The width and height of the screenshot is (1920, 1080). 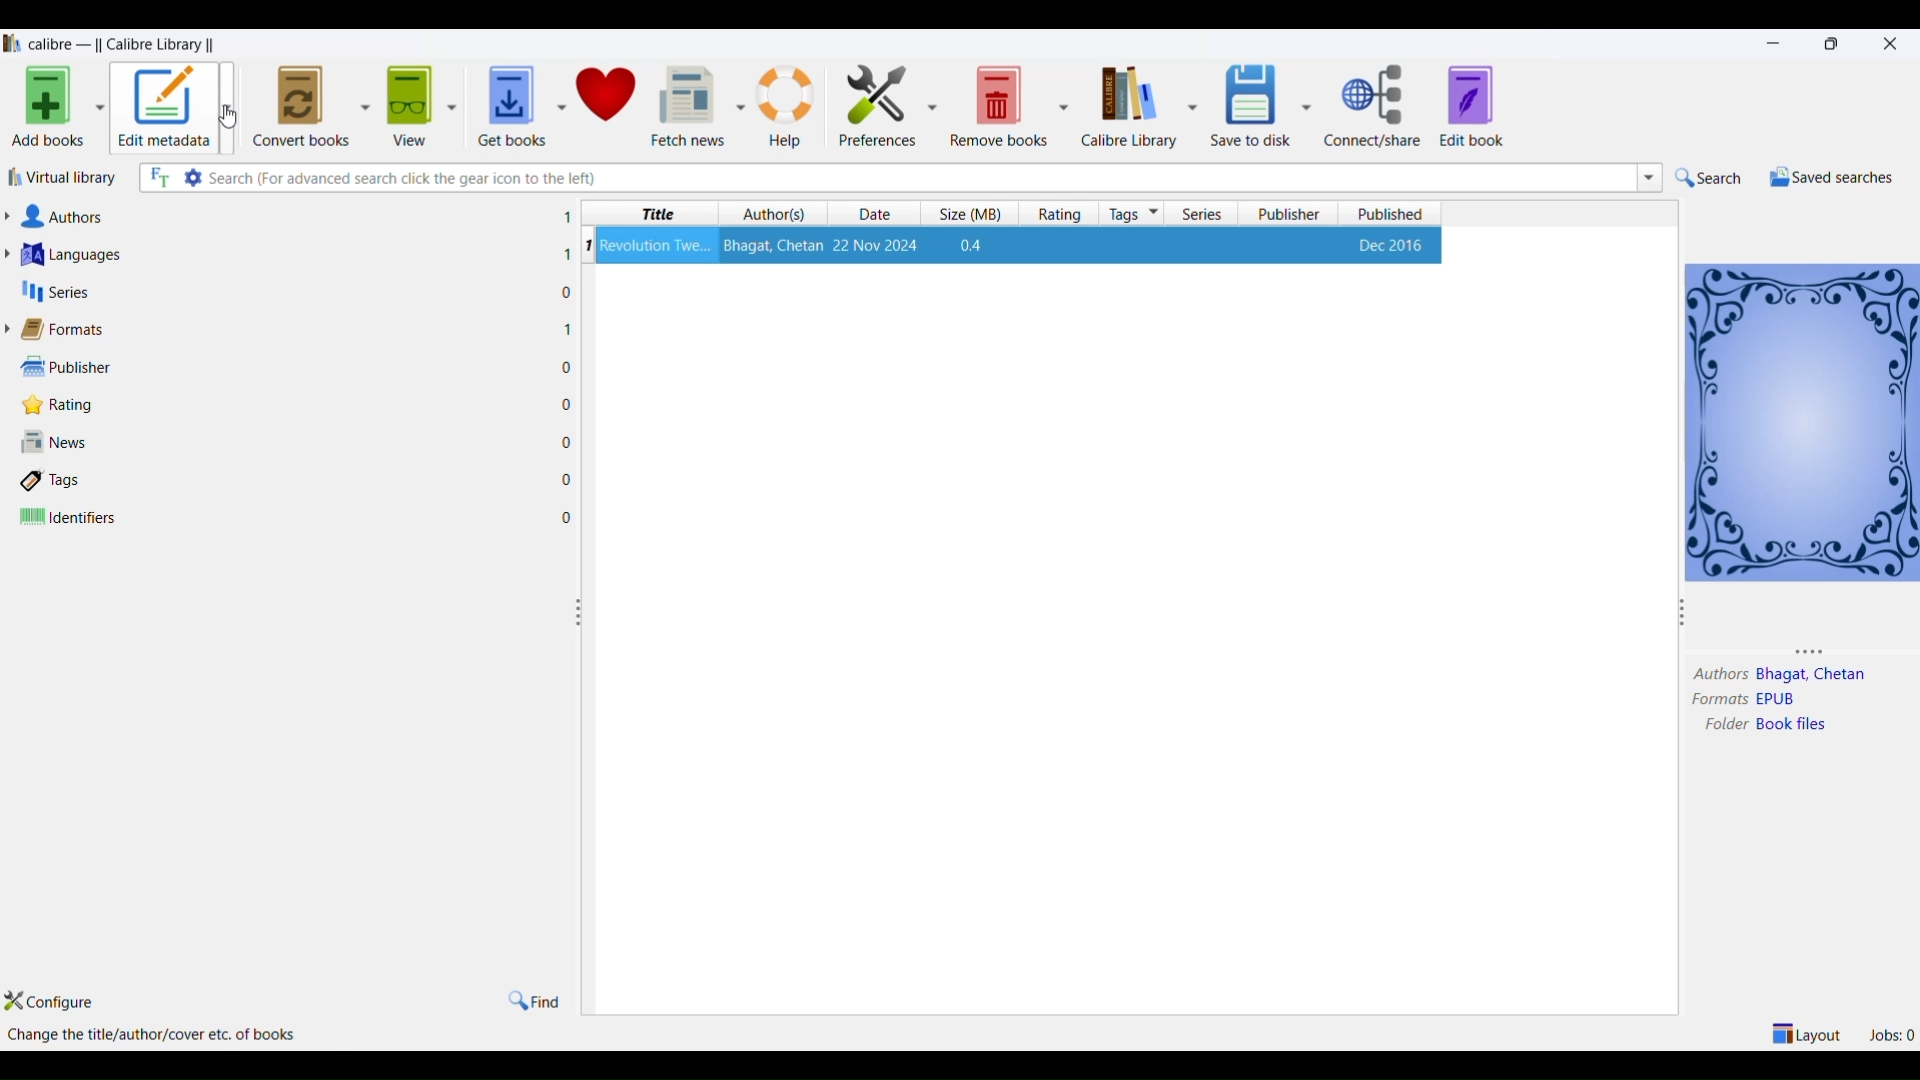 I want to click on minimize, so click(x=1777, y=44).